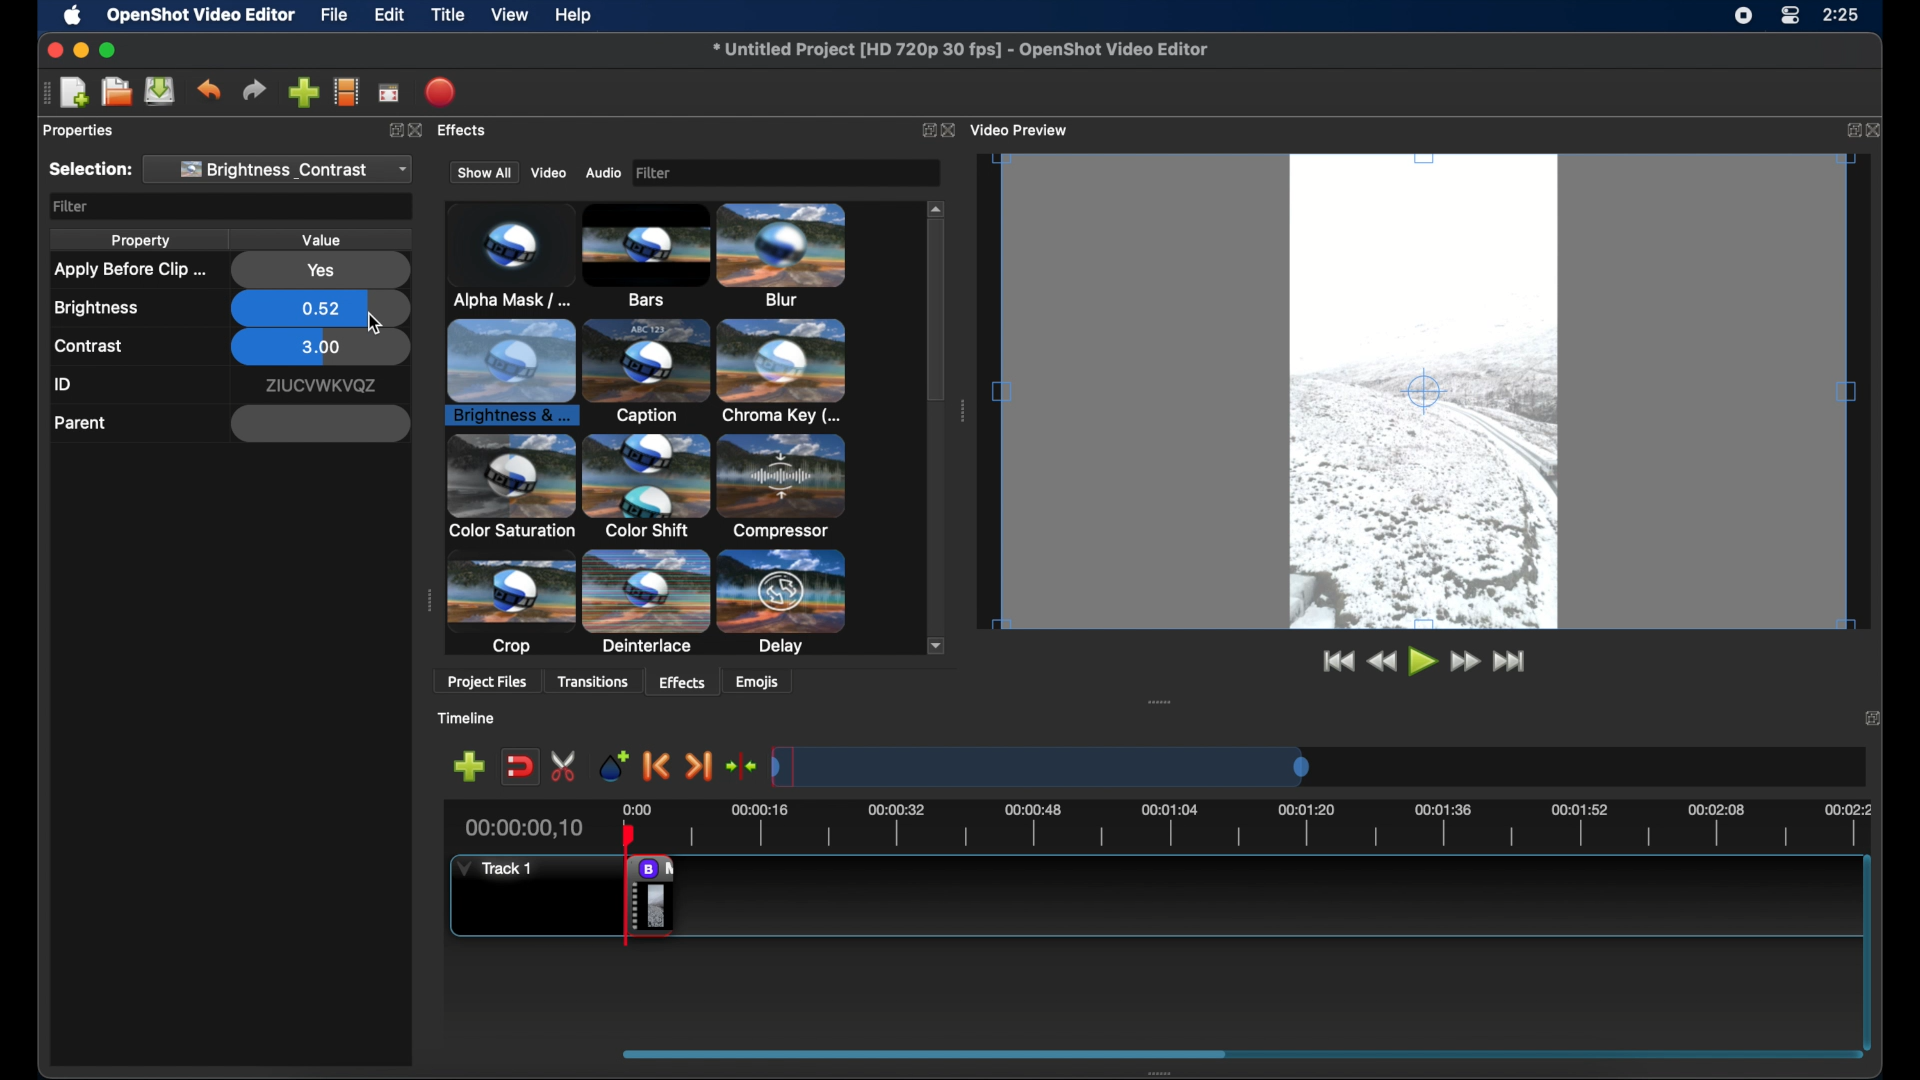  Describe the element at coordinates (1255, 823) in the screenshot. I see `timeline scale` at that location.